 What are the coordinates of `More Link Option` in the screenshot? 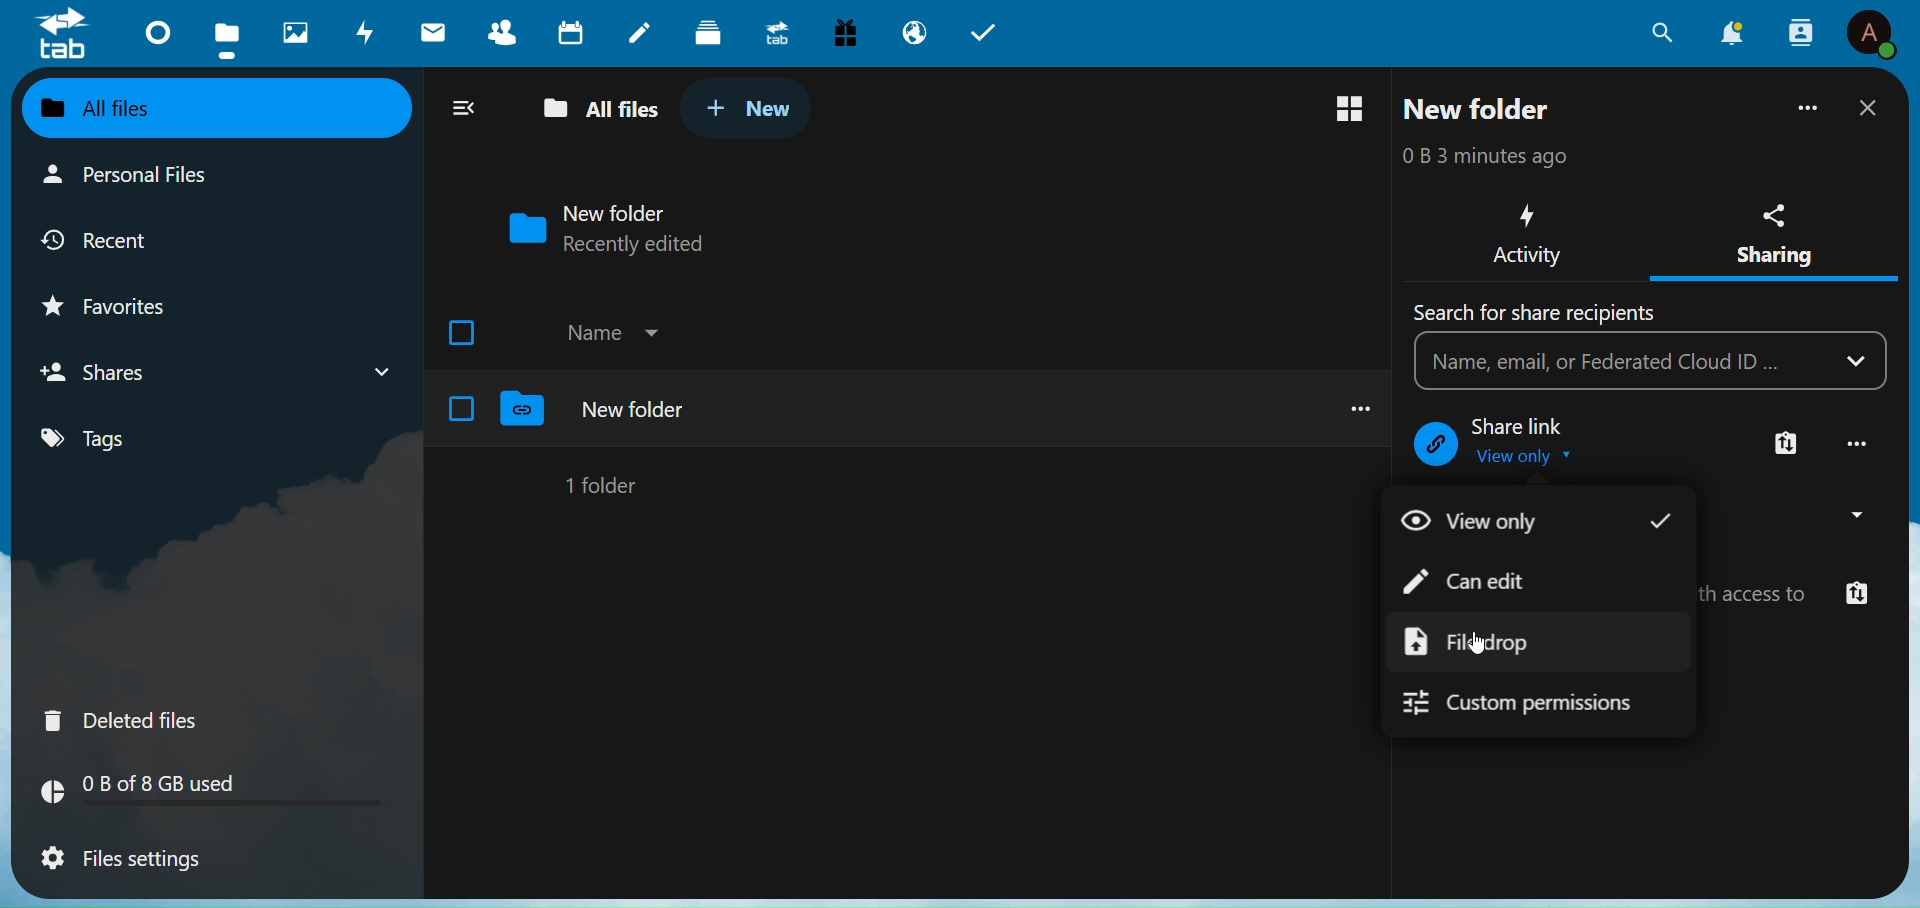 It's located at (1787, 445).